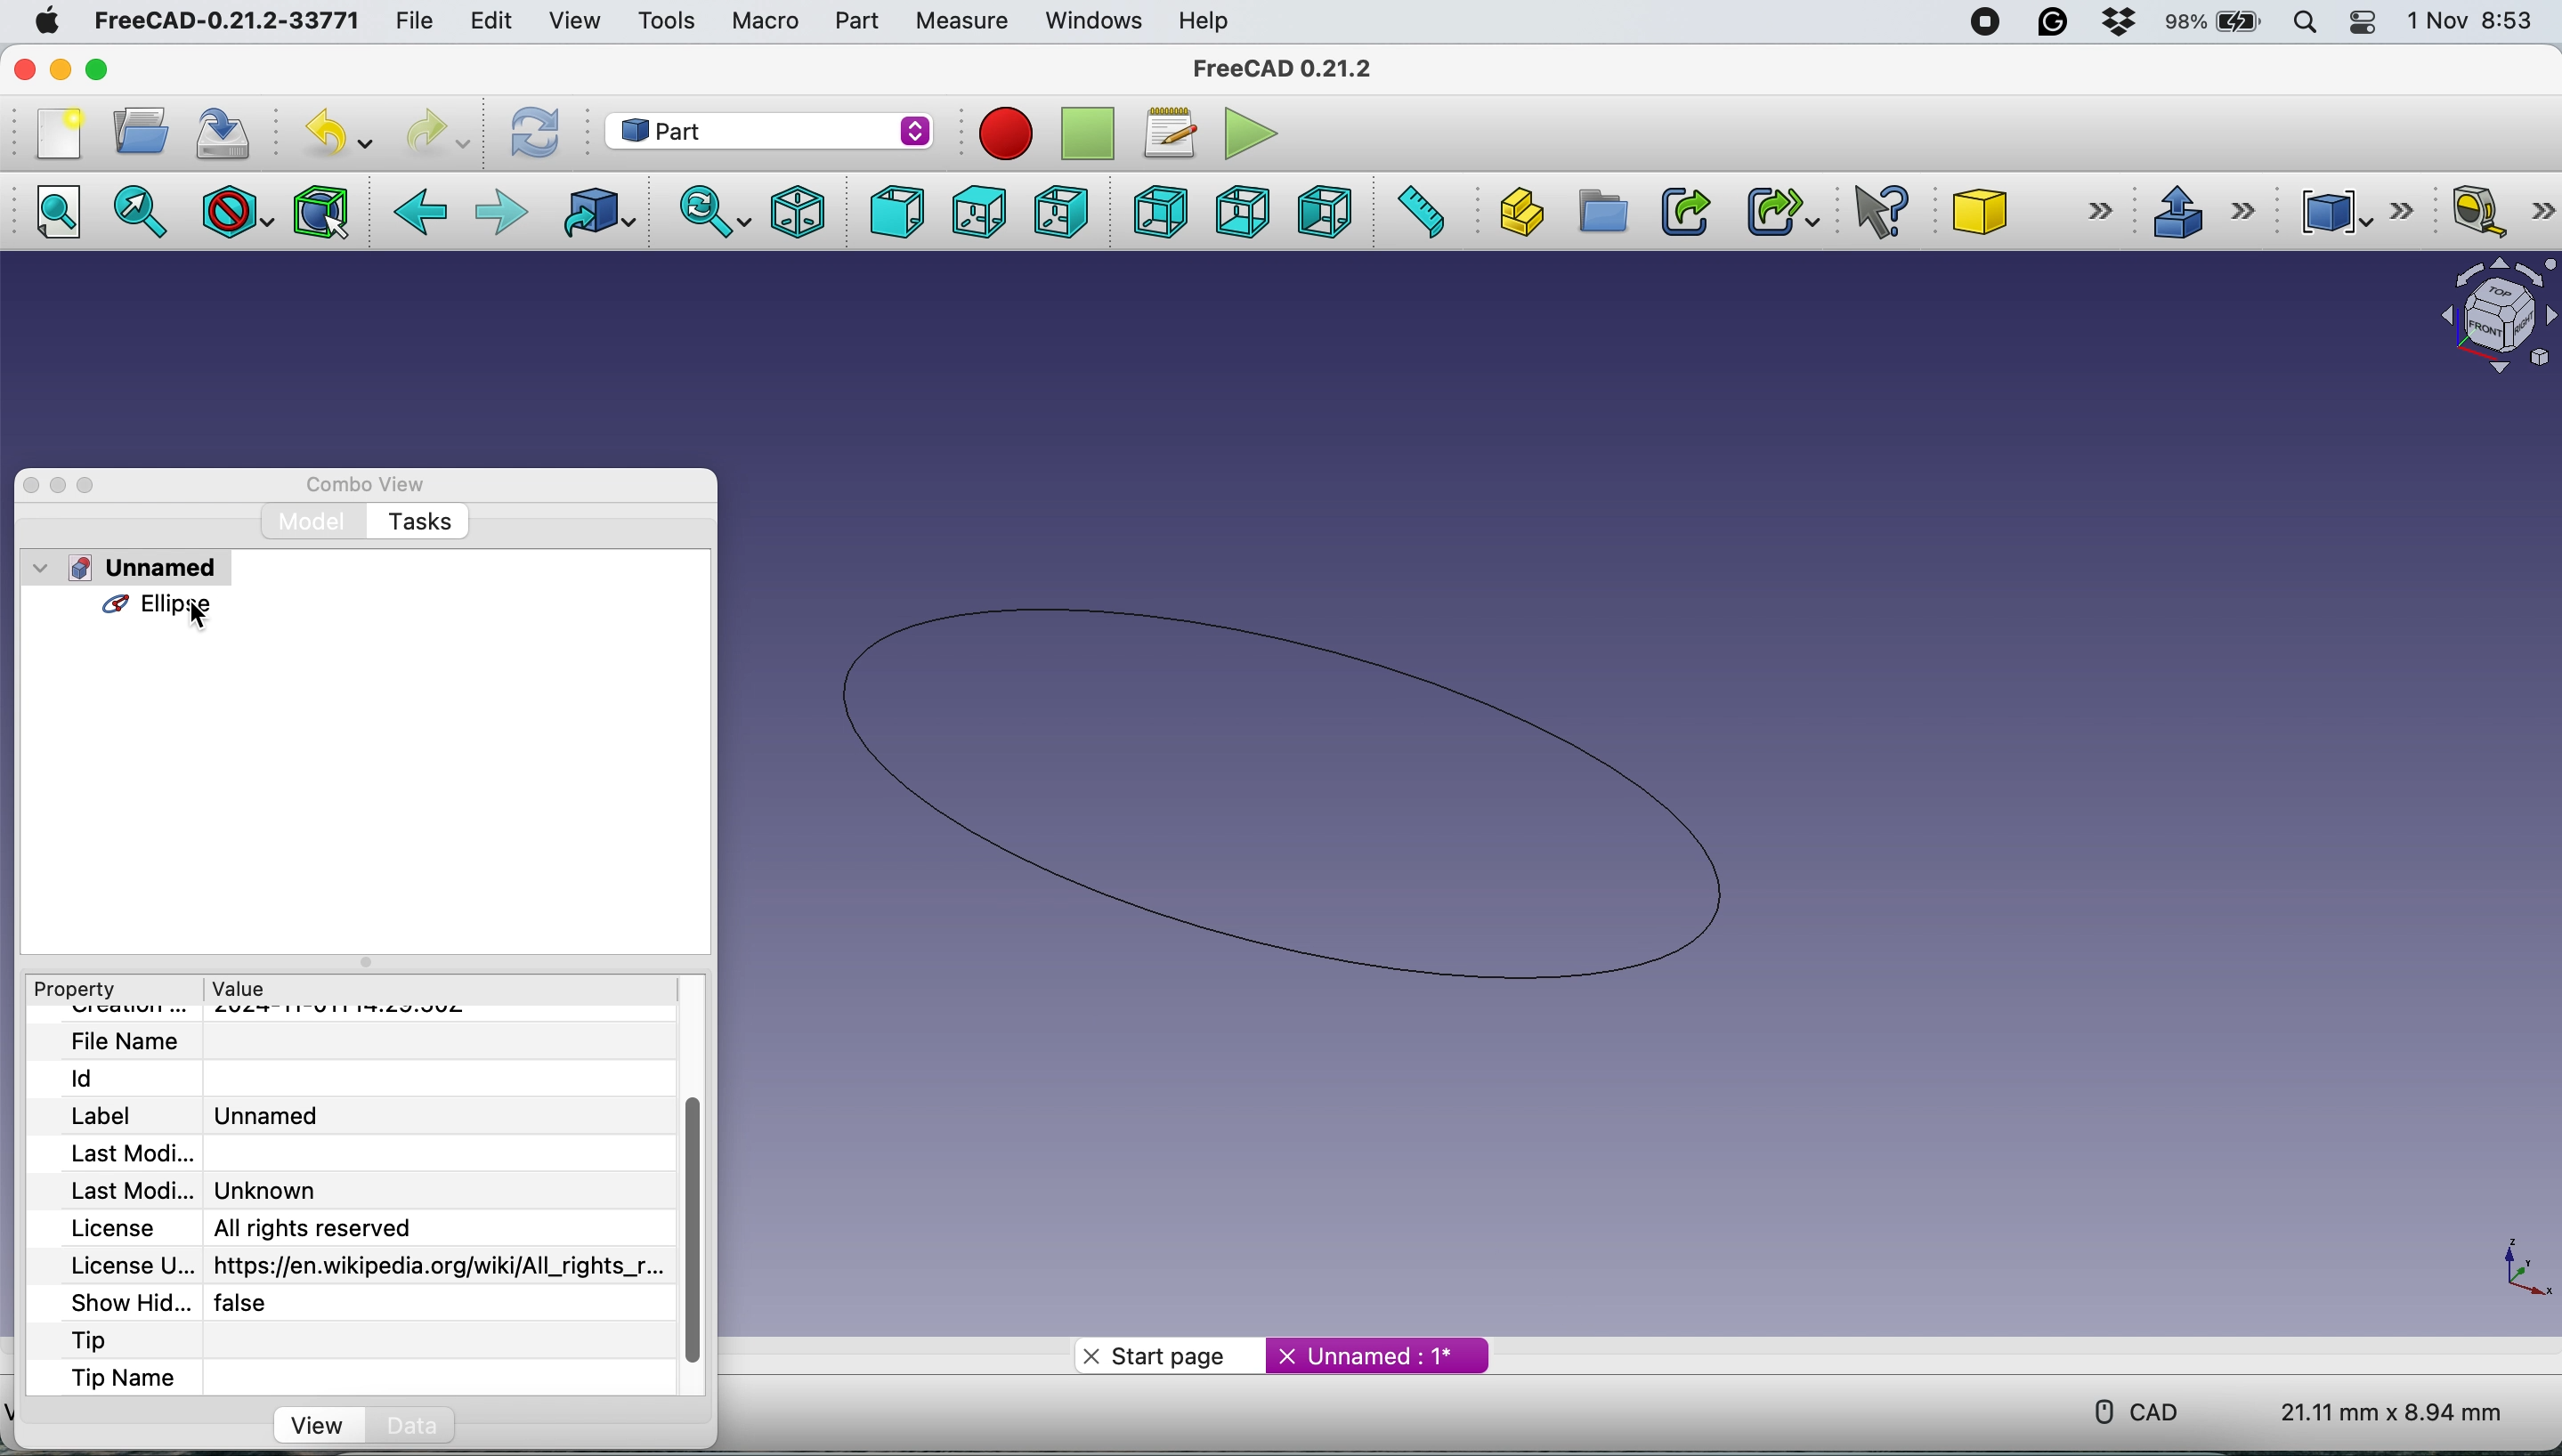 The width and height of the screenshot is (2562, 1456). I want to click on file name, so click(132, 1043).